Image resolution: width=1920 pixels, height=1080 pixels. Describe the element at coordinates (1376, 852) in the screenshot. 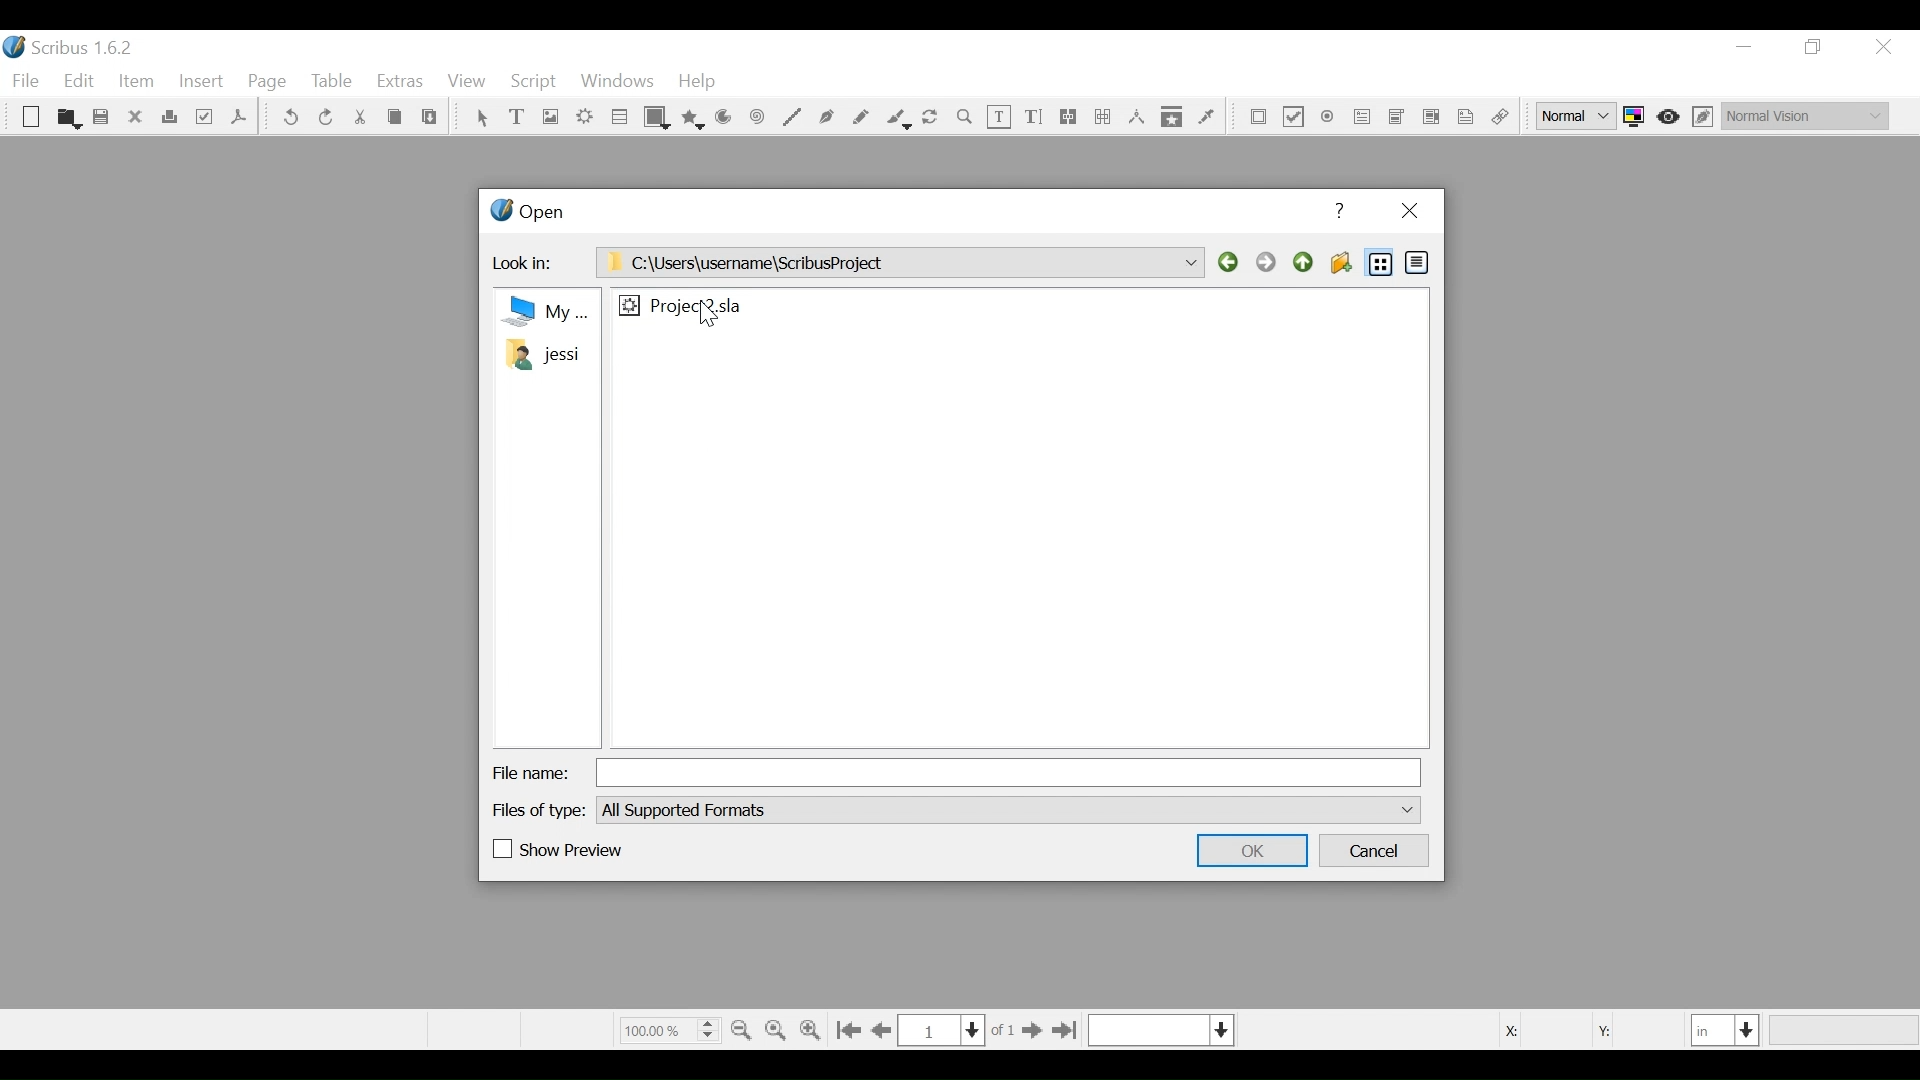

I see `Cancel` at that location.